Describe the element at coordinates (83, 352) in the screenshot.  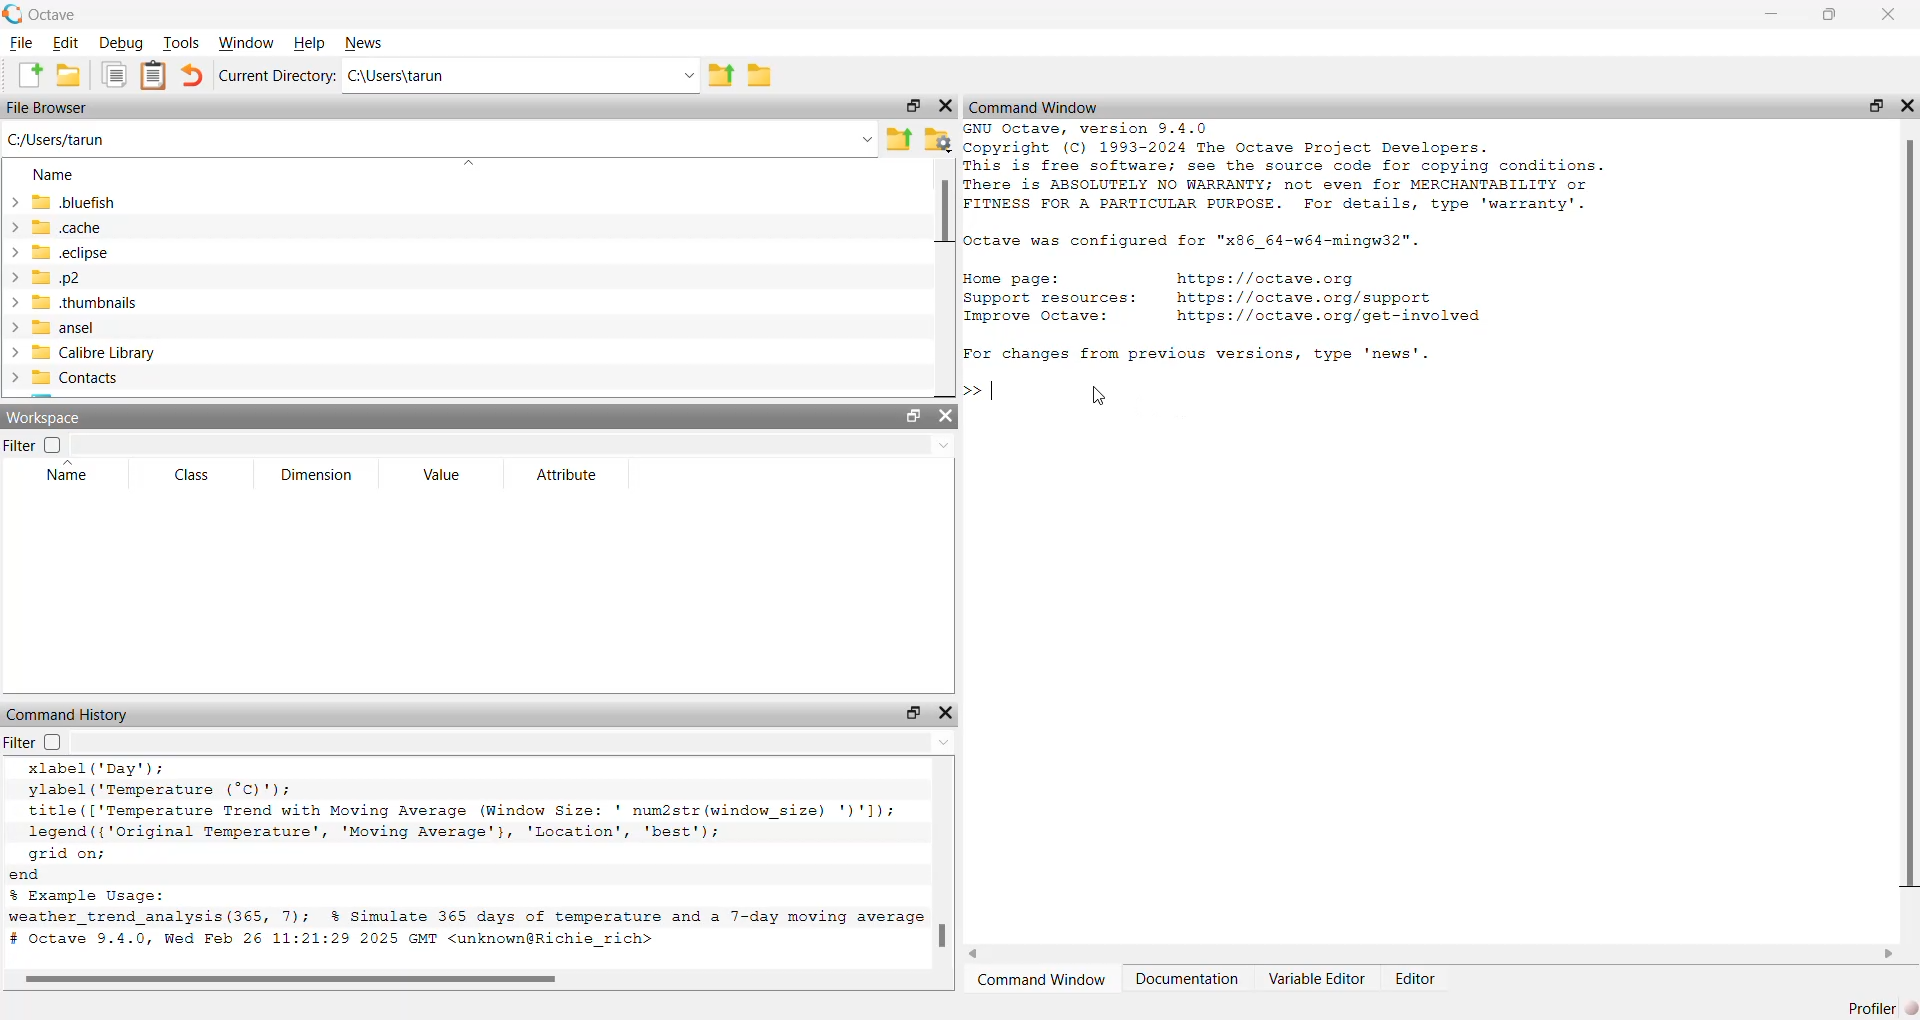
I see `Calibre Library` at that location.